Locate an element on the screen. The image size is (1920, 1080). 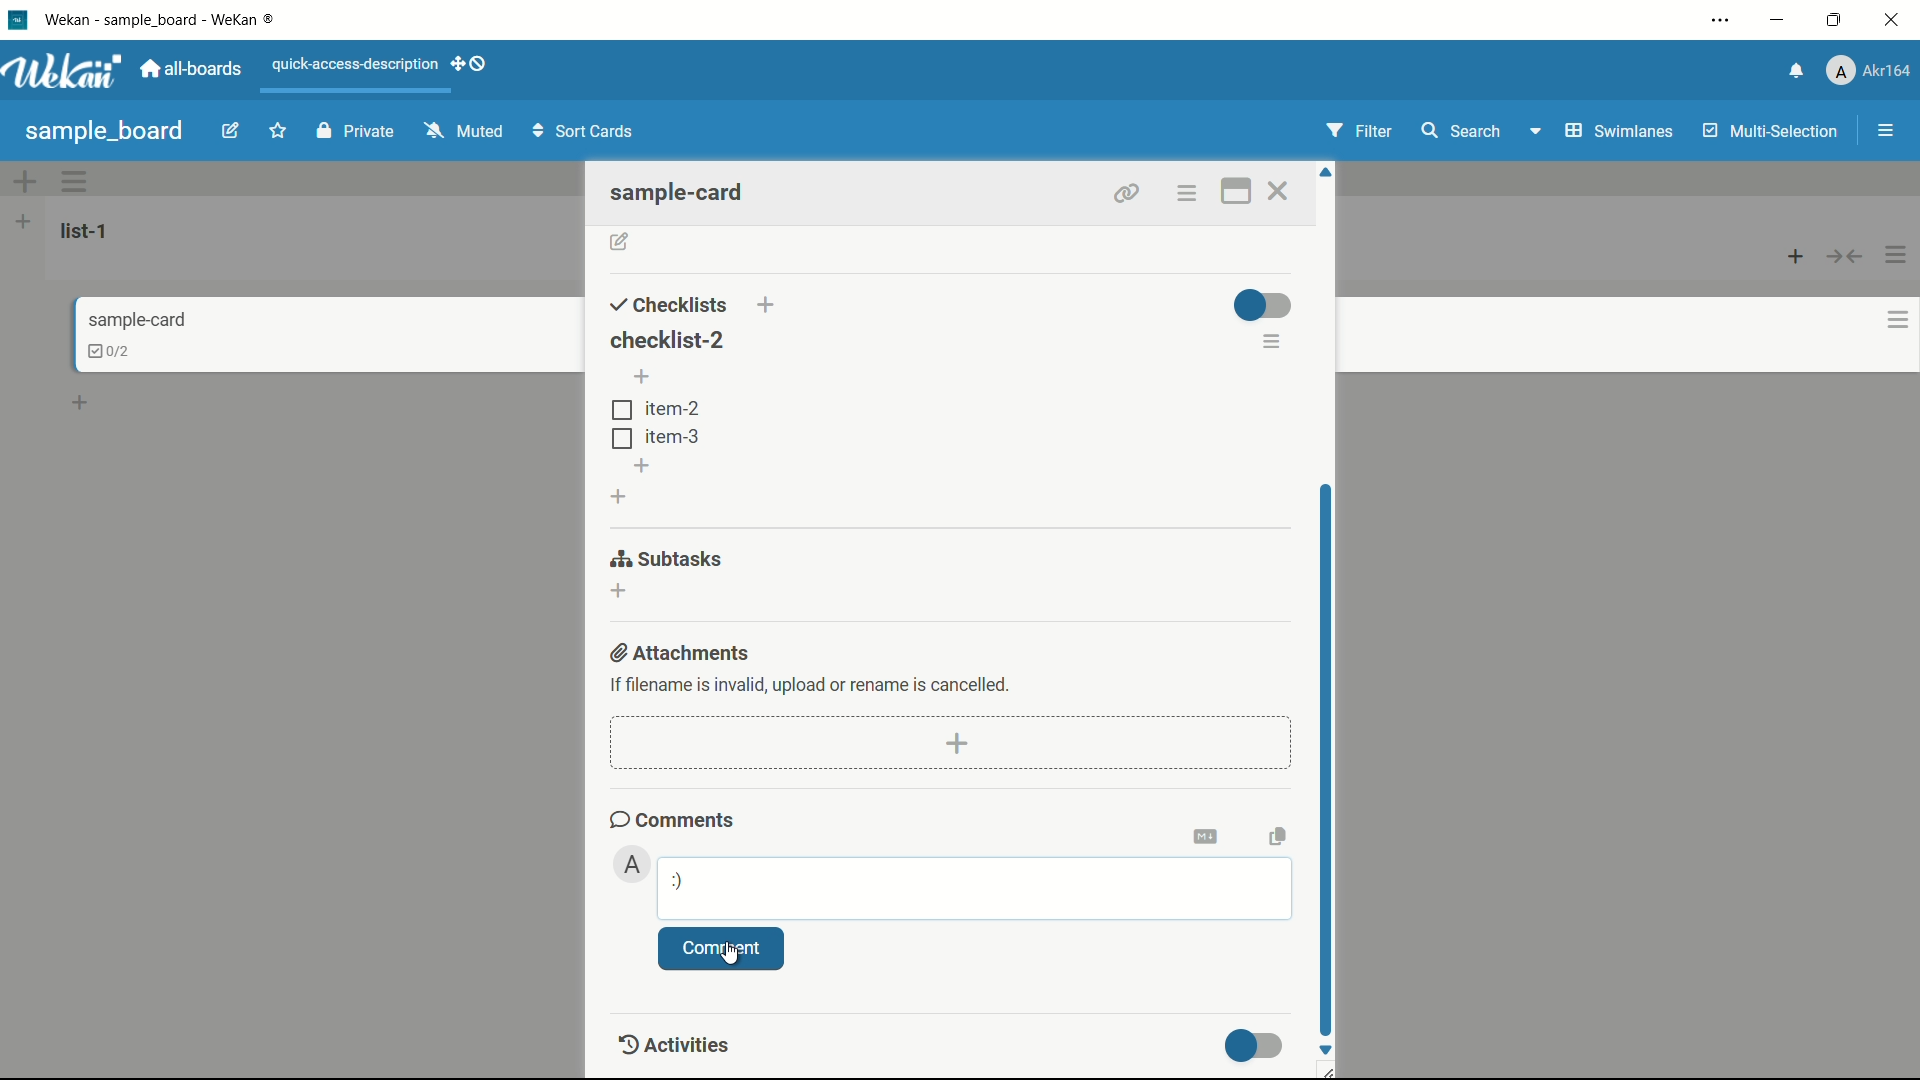
attachments is located at coordinates (683, 652).